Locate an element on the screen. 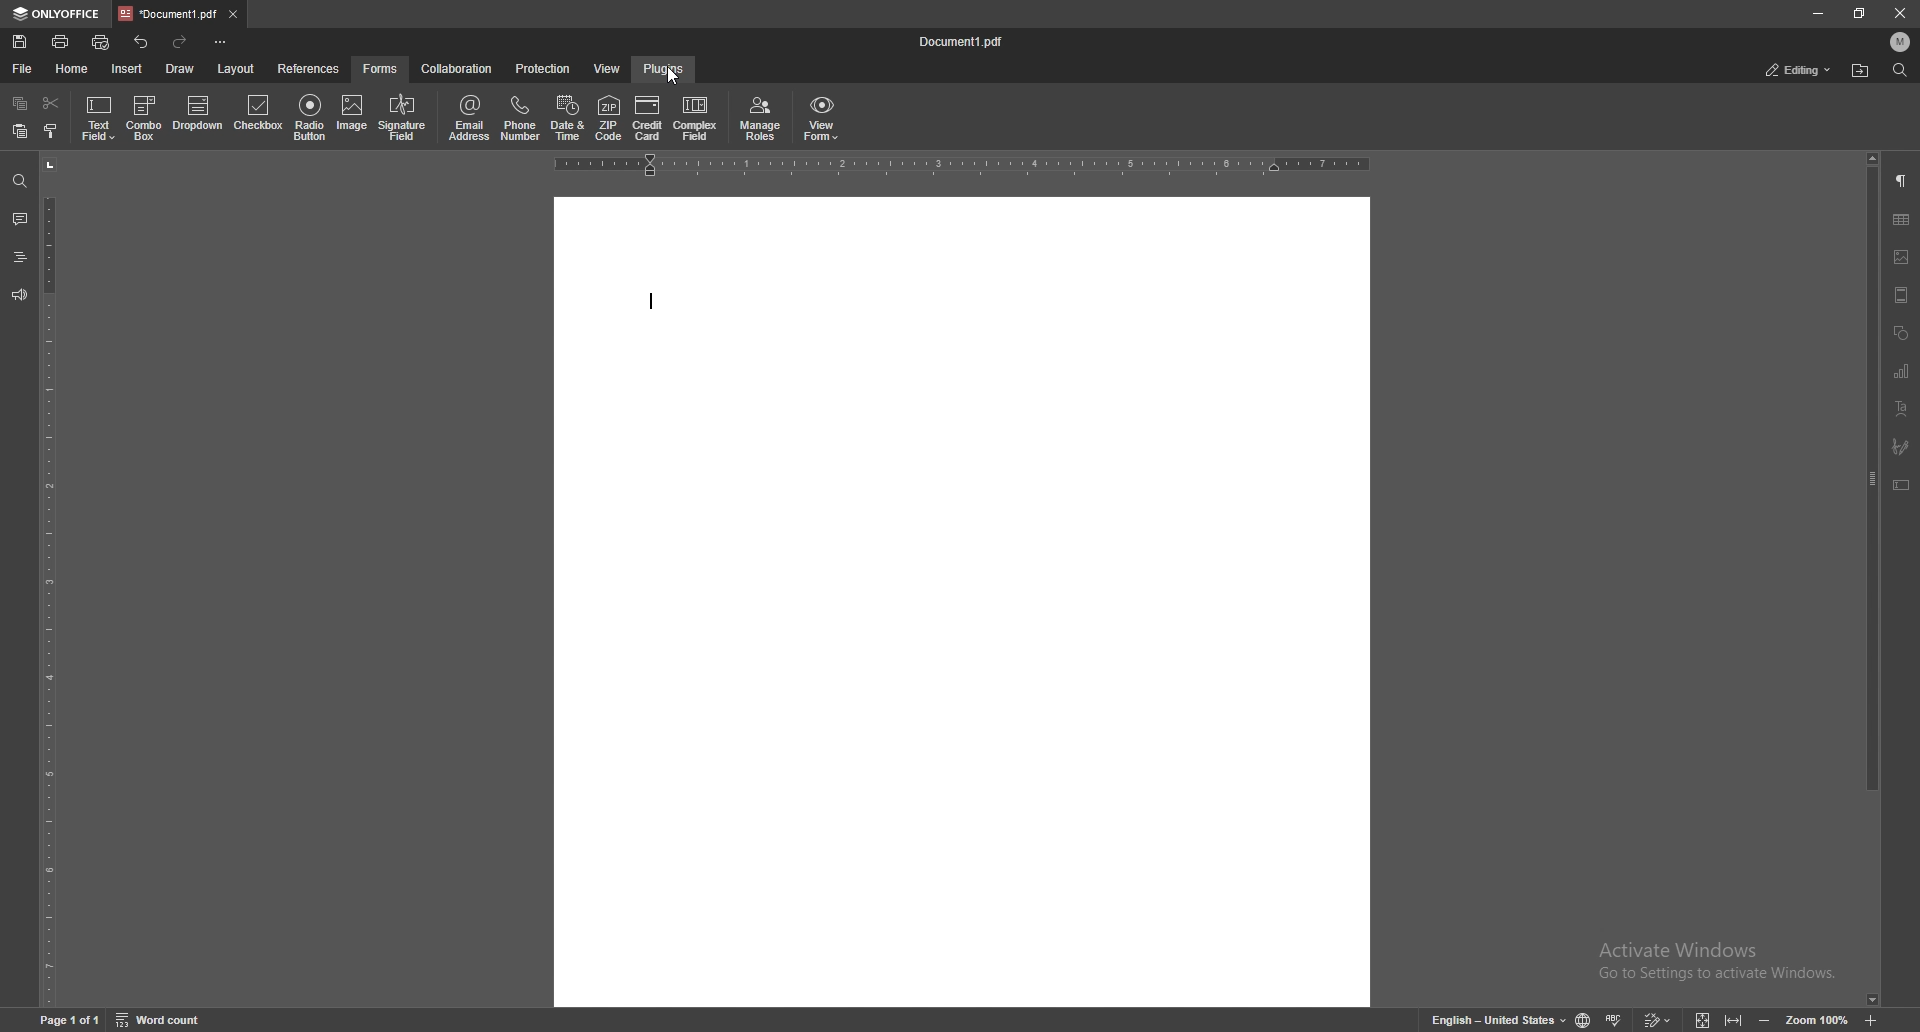 The image size is (1920, 1032). scroll bar is located at coordinates (1870, 578).